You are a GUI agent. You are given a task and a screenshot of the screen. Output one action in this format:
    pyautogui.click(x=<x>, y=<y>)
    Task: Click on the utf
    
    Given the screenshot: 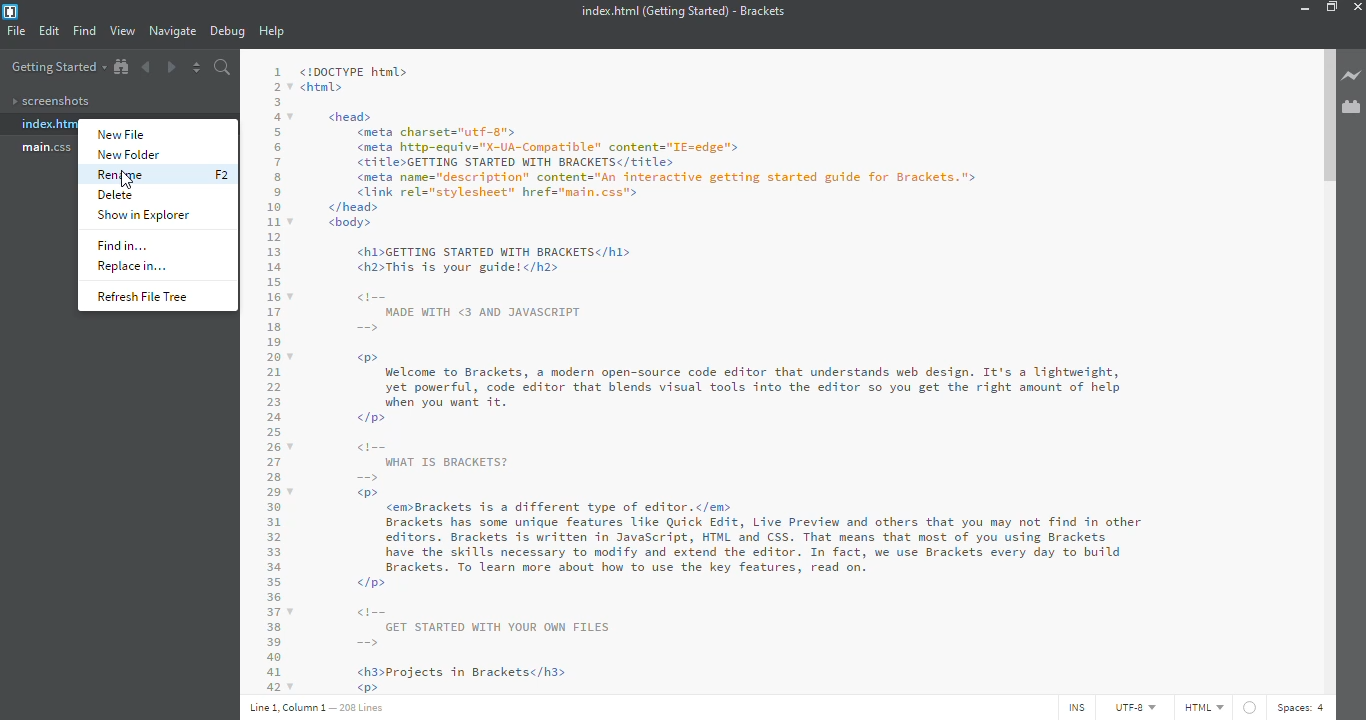 What is the action you would take?
    pyautogui.click(x=1128, y=708)
    